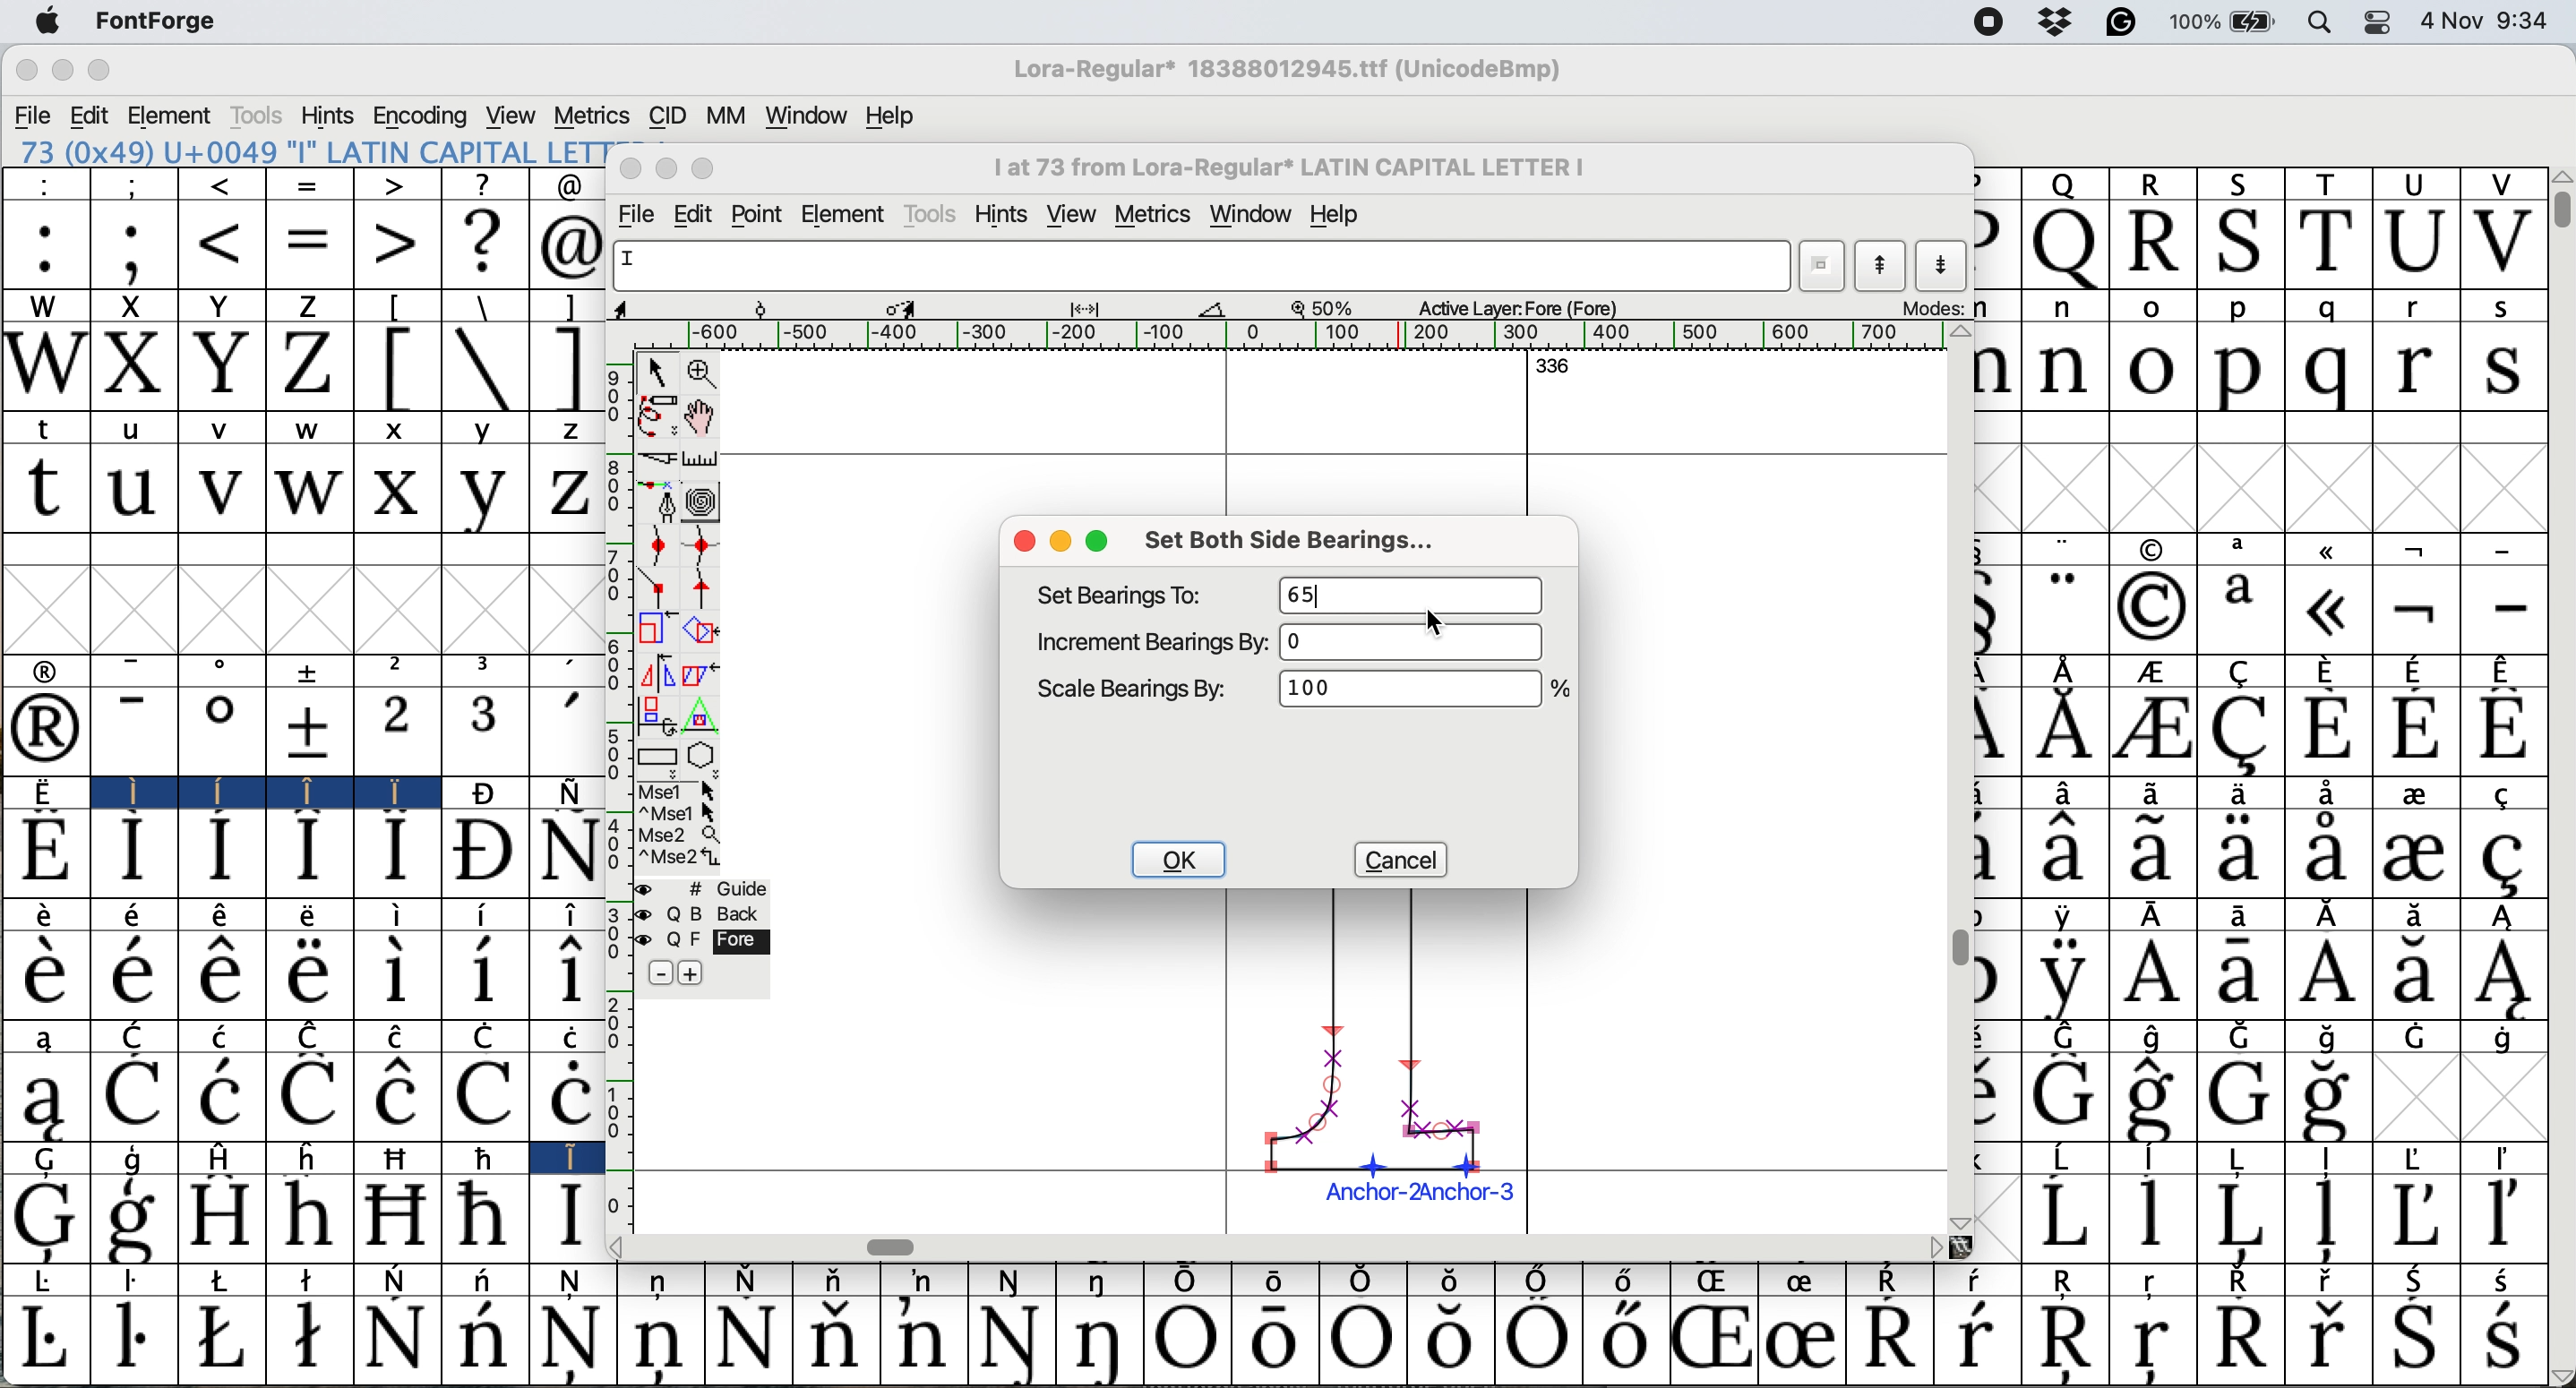 The width and height of the screenshot is (2576, 1388). I want to click on Symbol, so click(564, 1034).